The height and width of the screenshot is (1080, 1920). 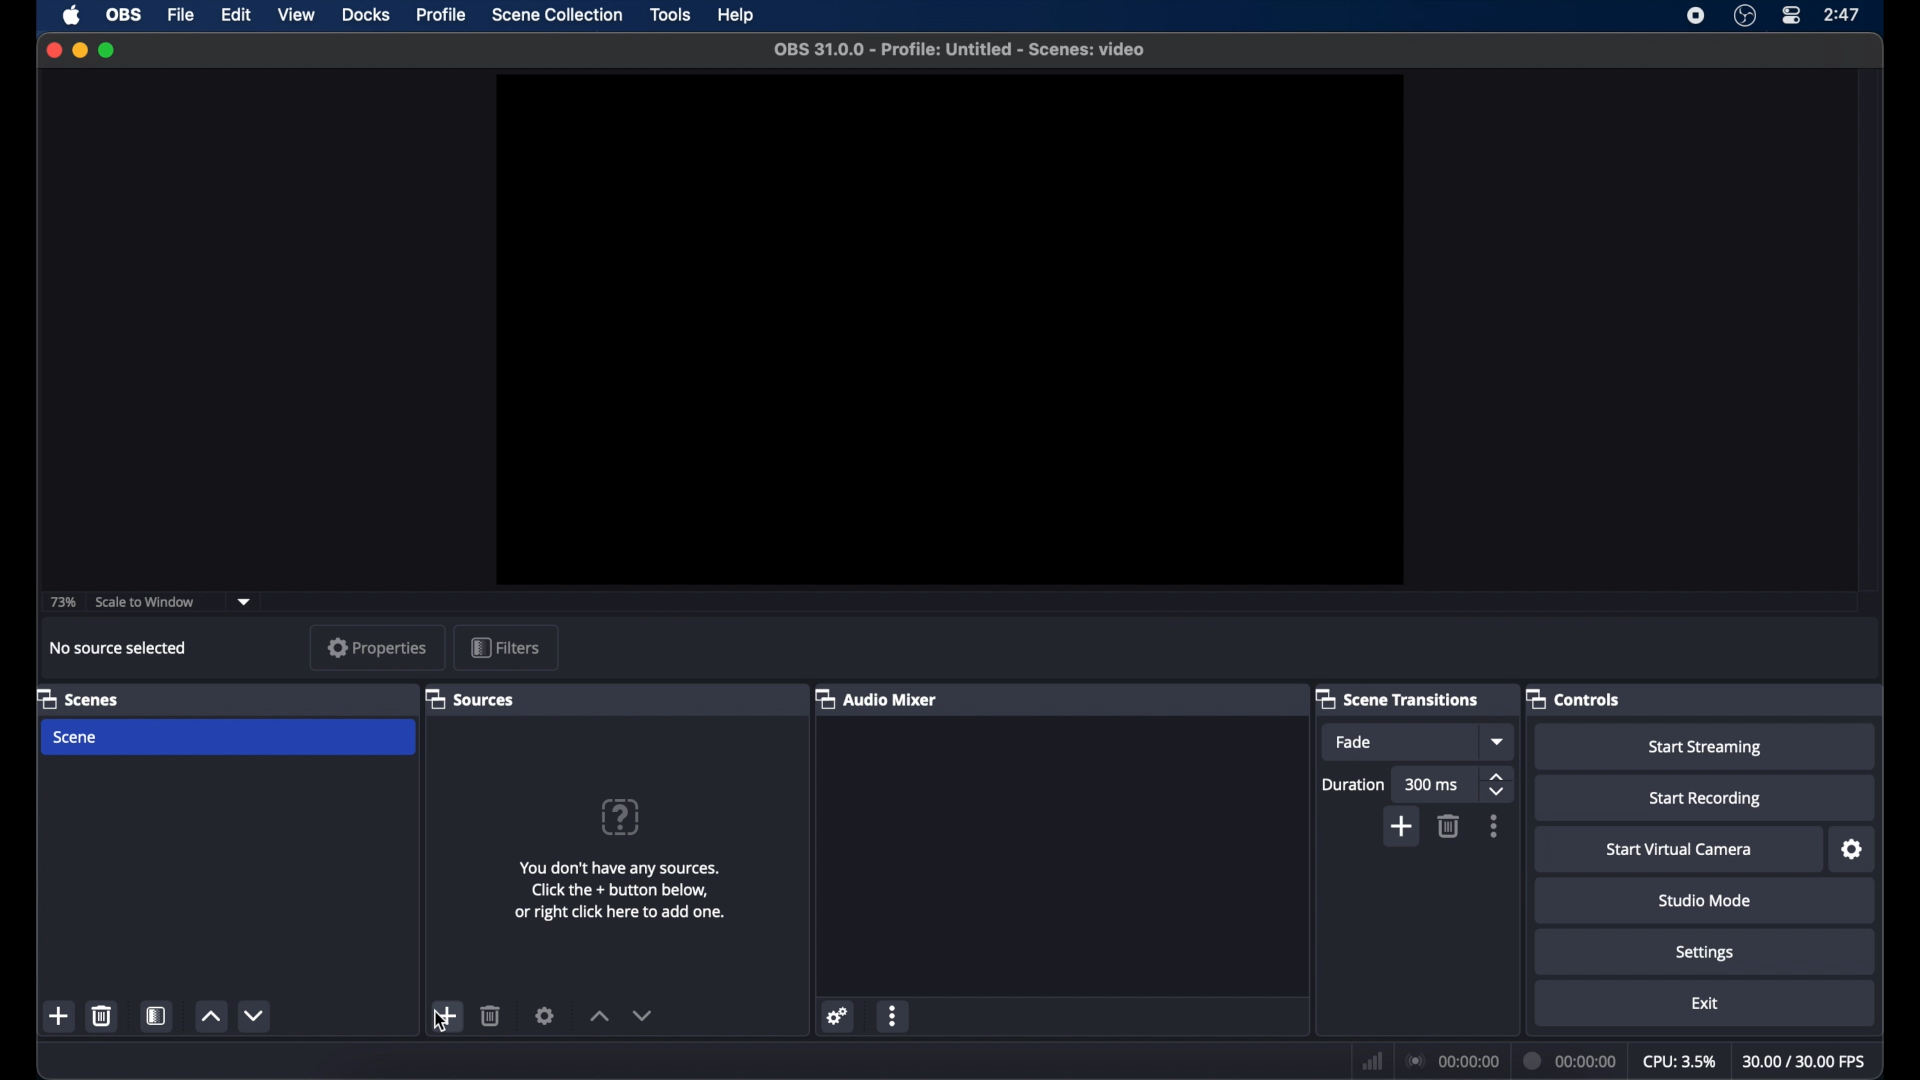 I want to click on question mark icon, so click(x=619, y=816).